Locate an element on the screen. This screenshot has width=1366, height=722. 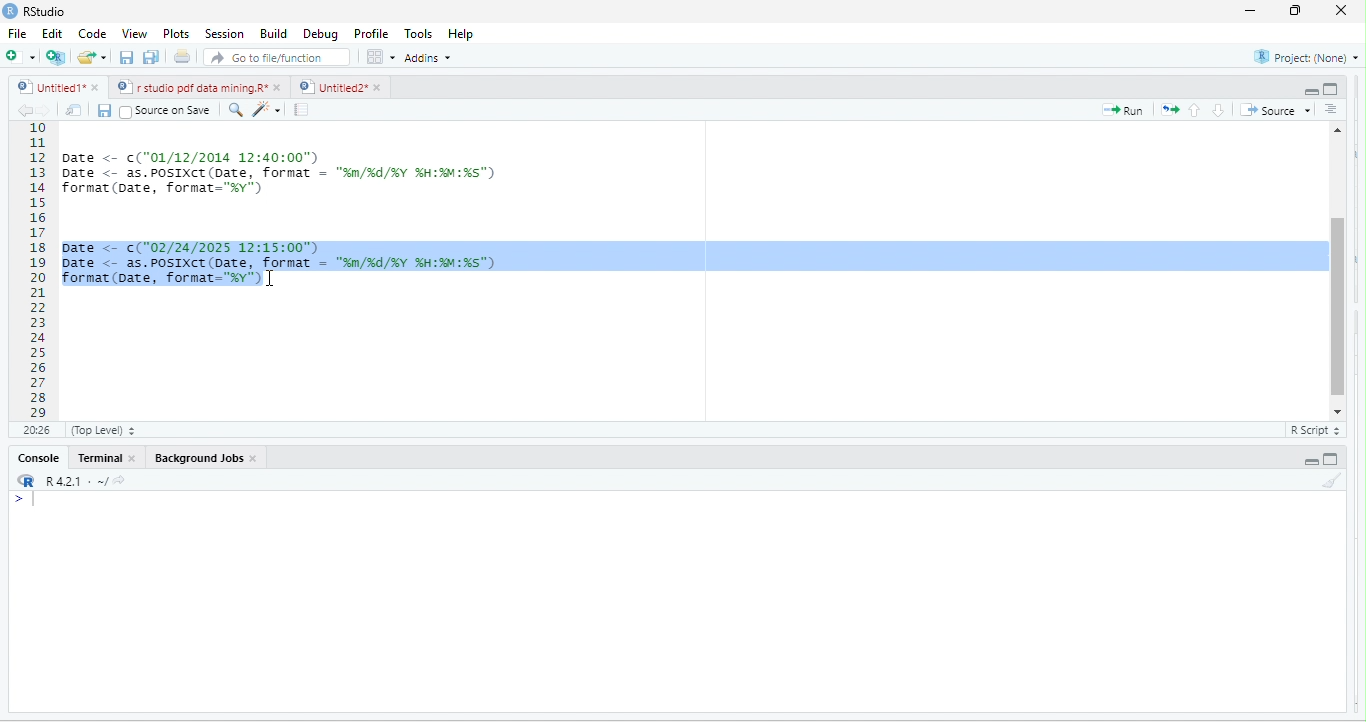
 Untitled2 is located at coordinates (332, 87).